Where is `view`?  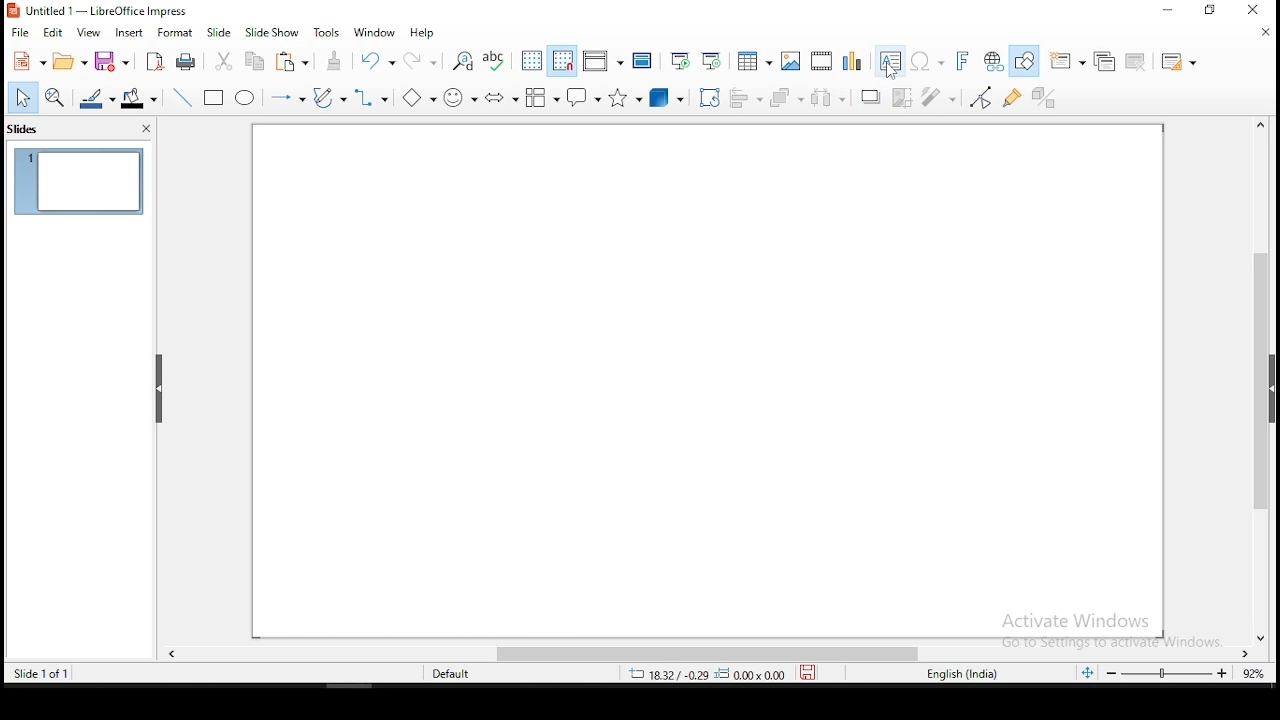
view is located at coordinates (90, 34).